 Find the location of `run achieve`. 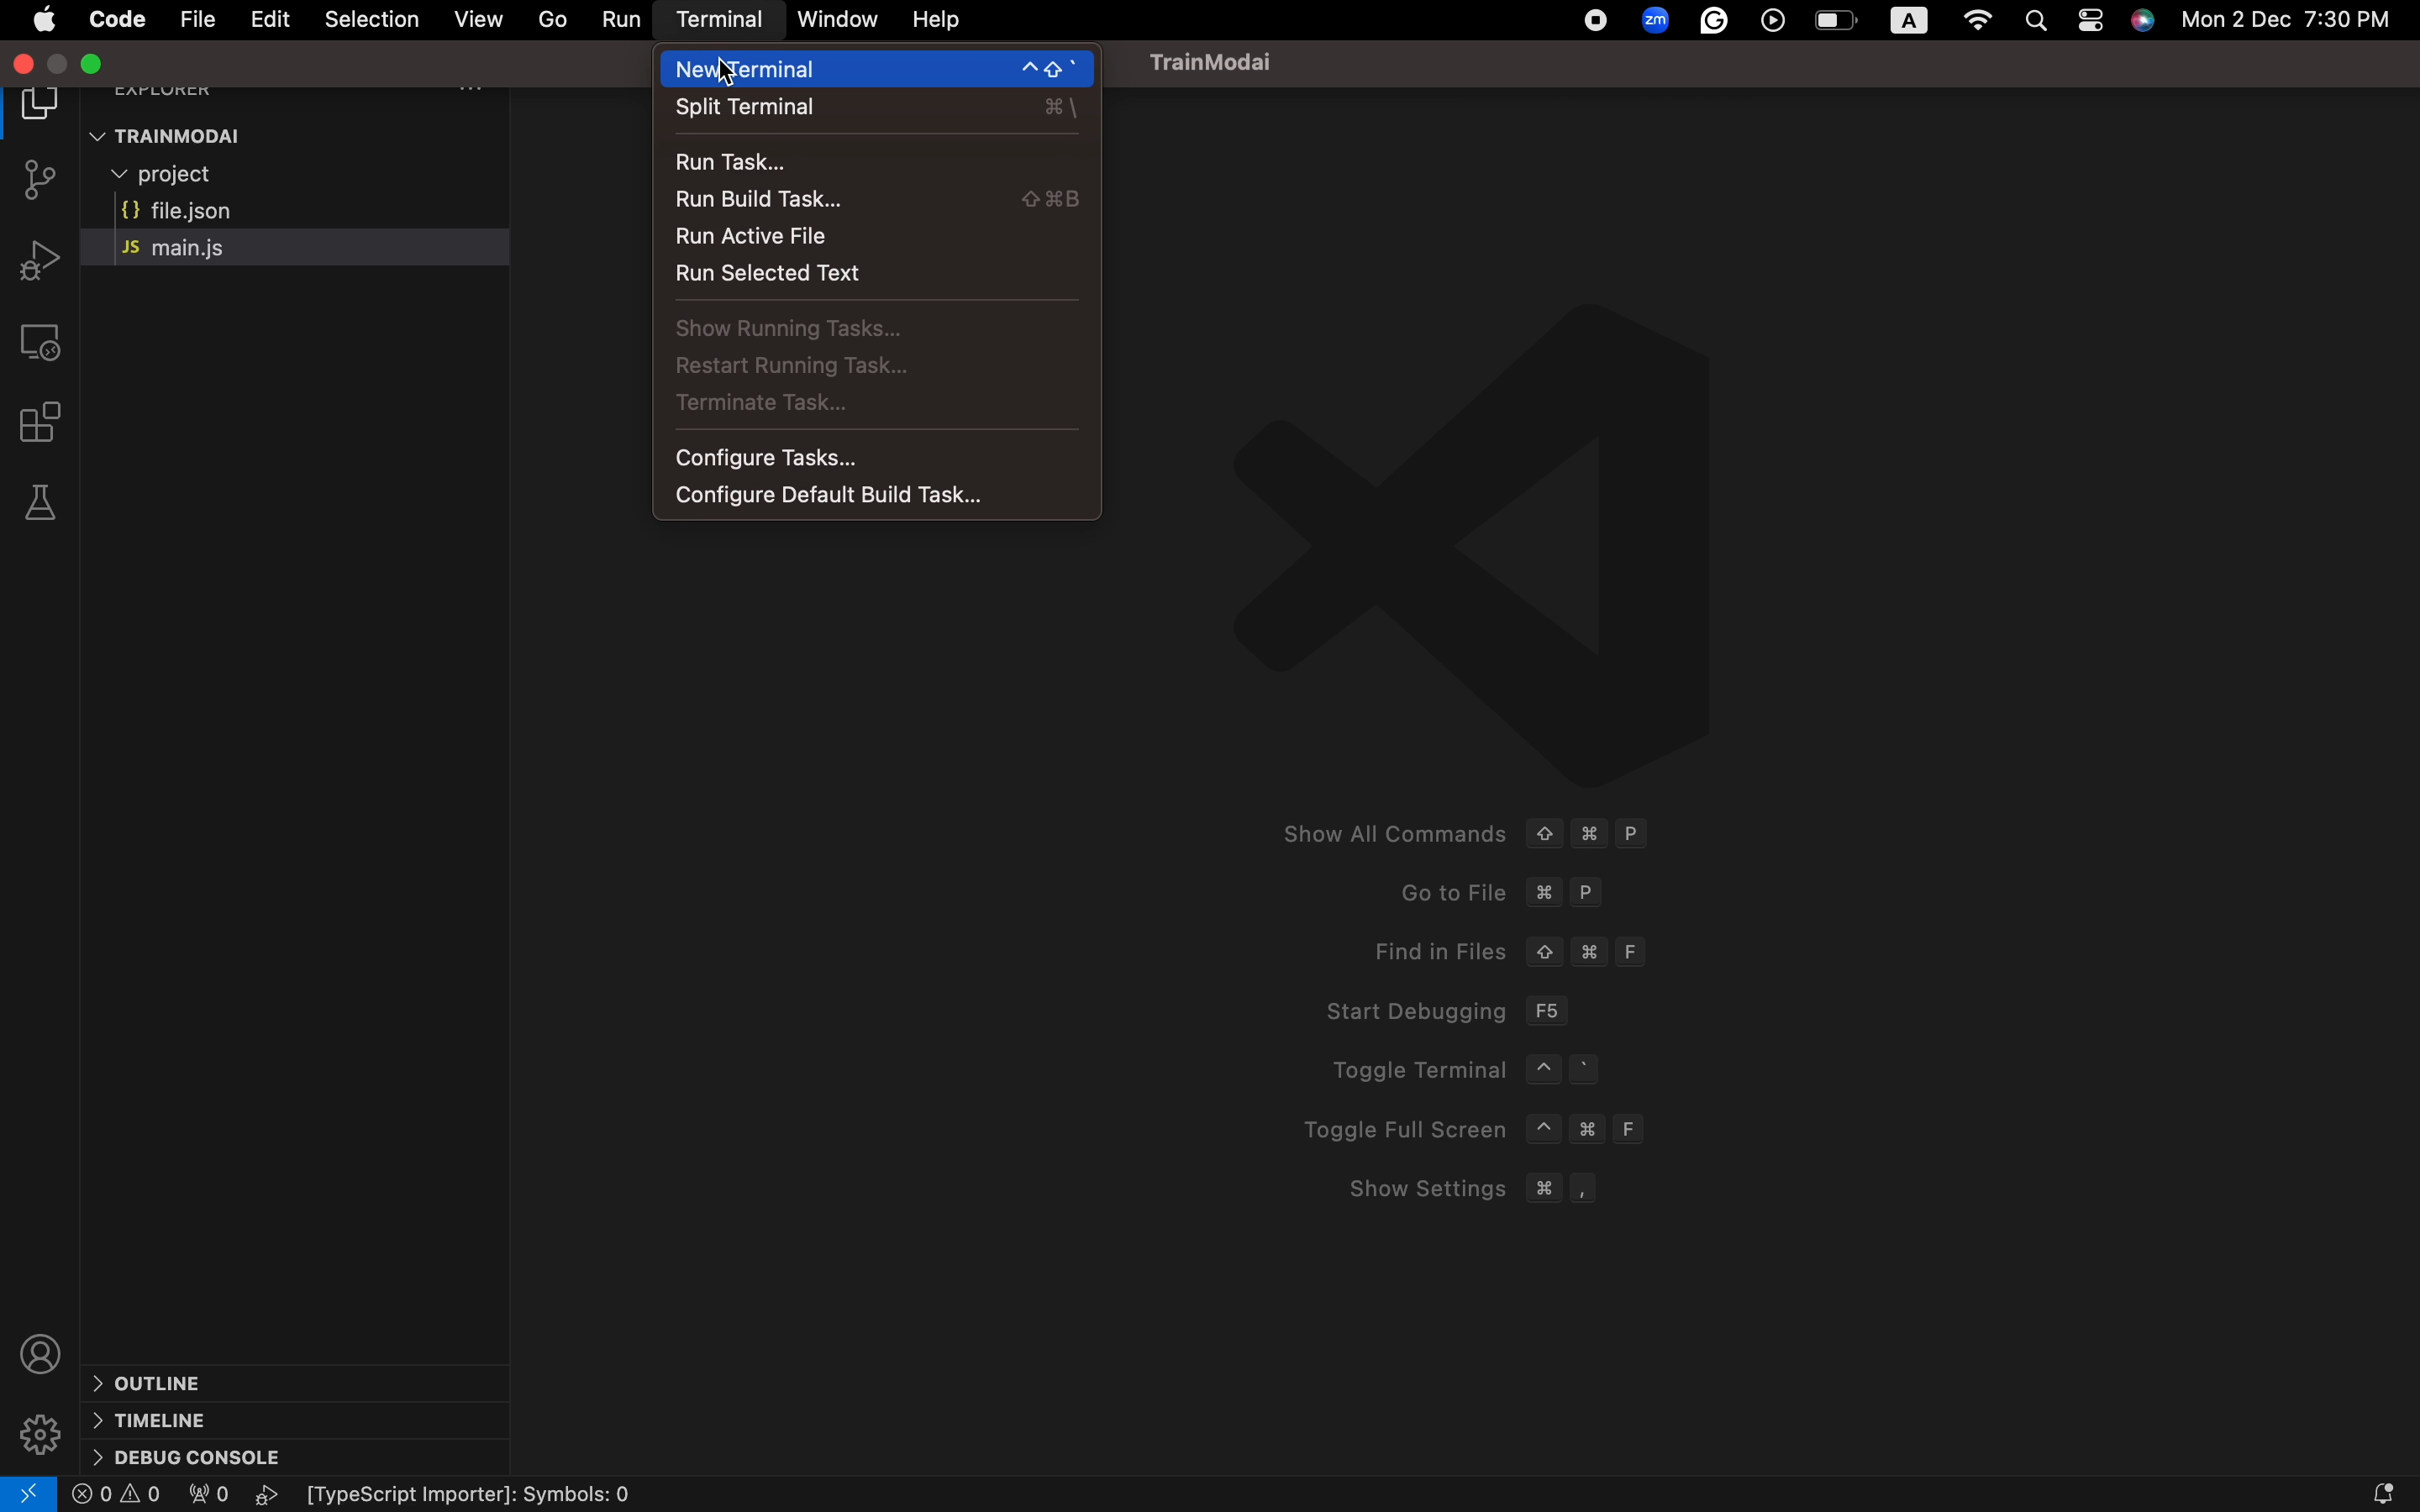

run achieve is located at coordinates (873, 240).